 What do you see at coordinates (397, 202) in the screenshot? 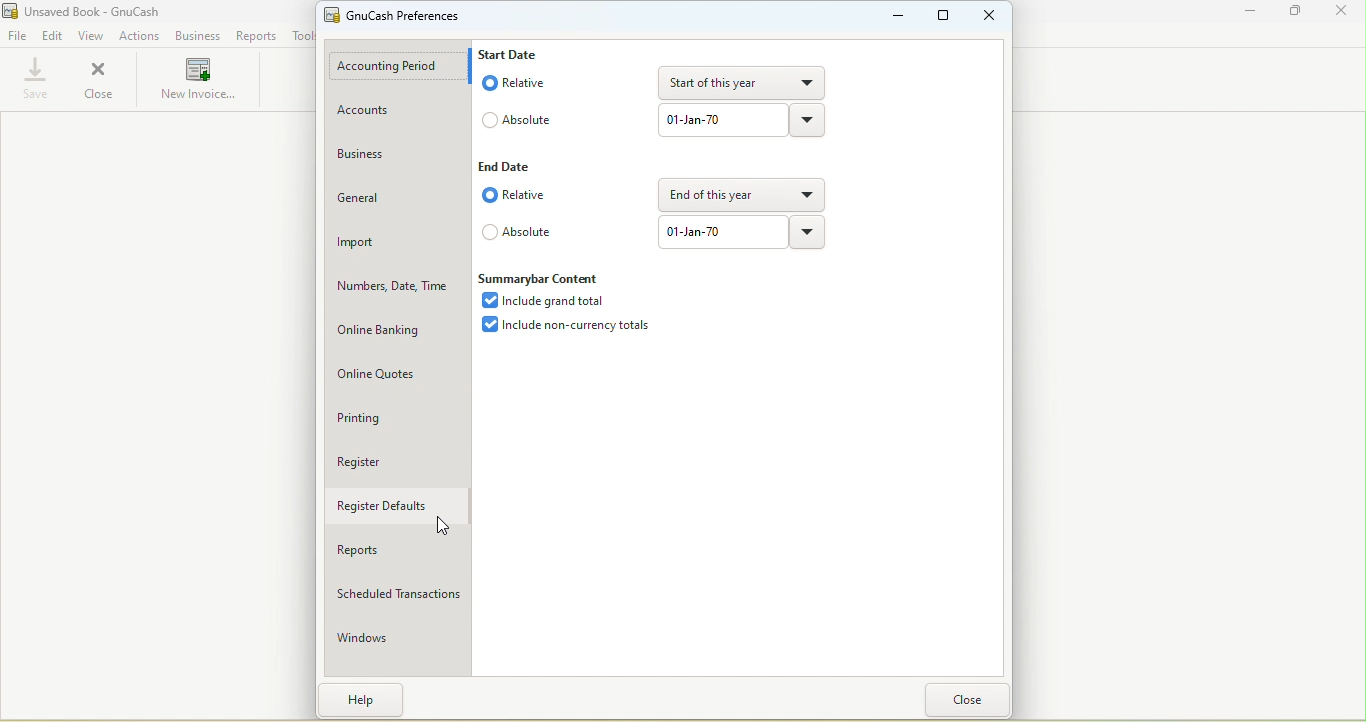
I see `General` at bounding box center [397, 202].